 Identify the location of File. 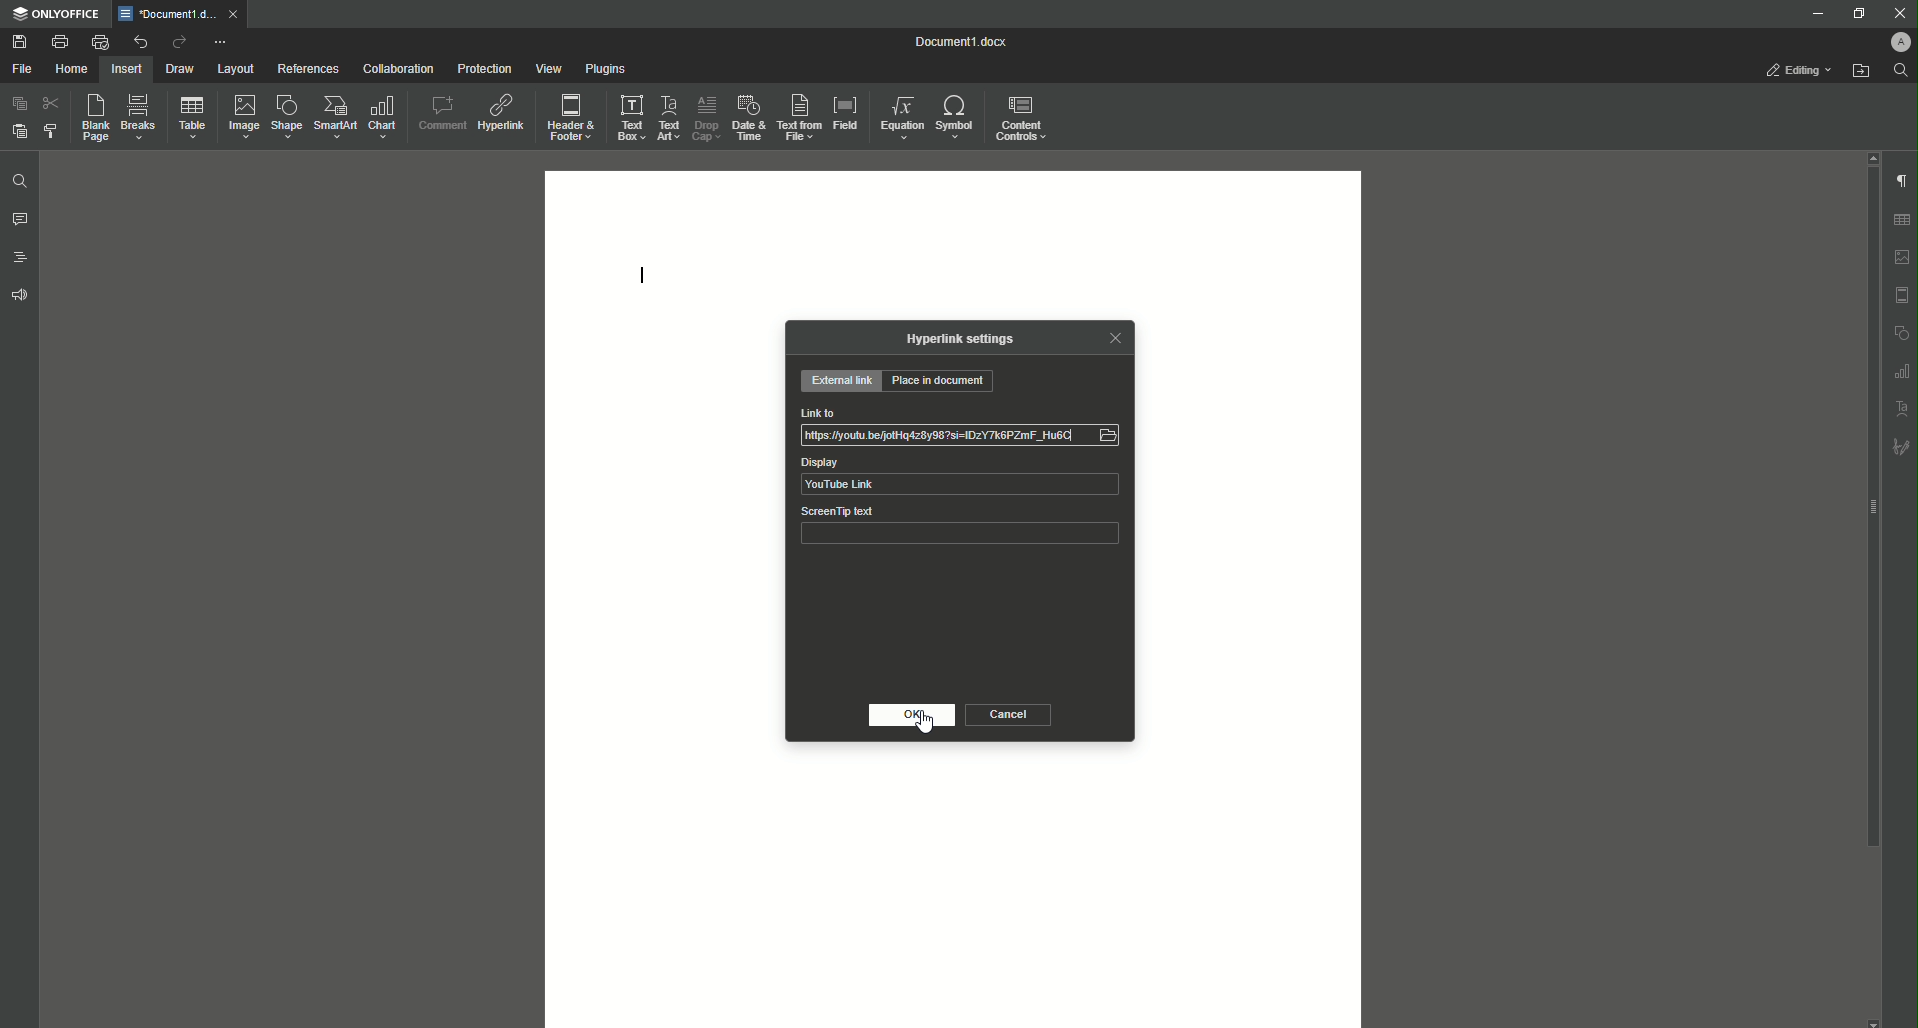
(22, 68).